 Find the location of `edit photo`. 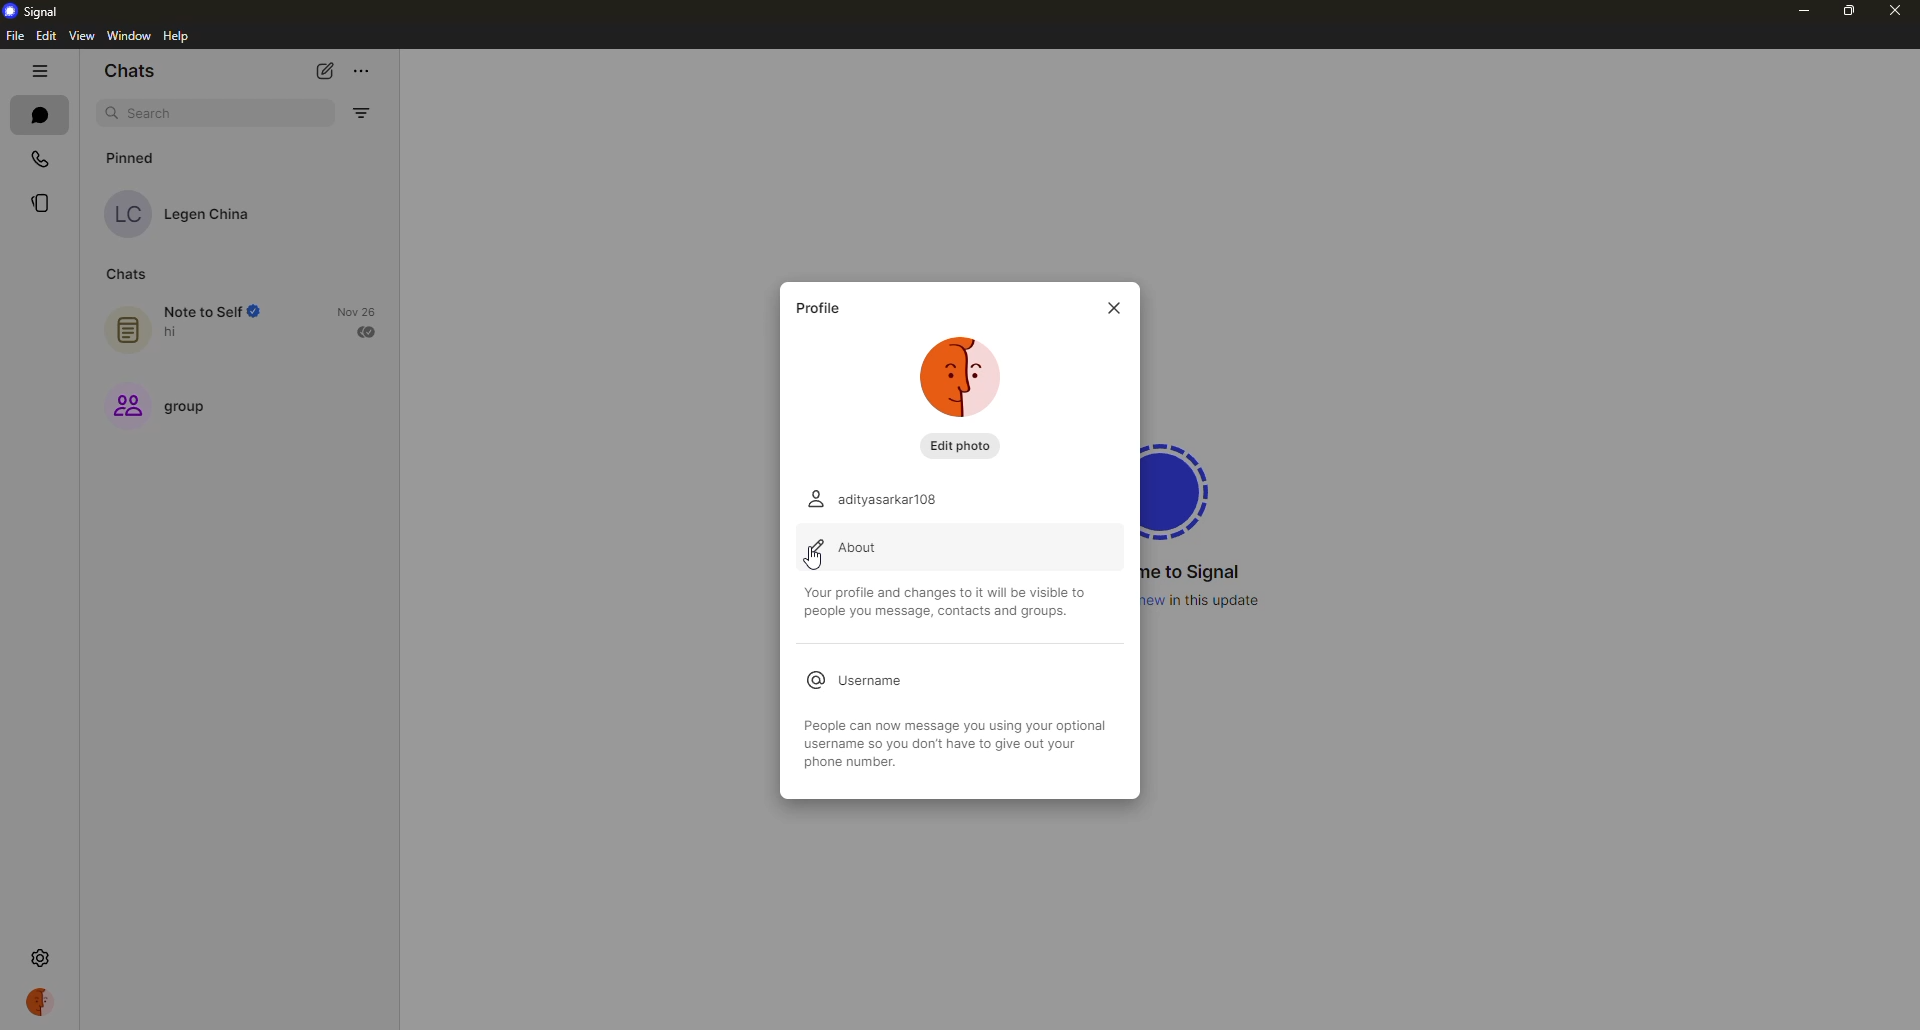

edit photo is located at coordinates (962, 446).